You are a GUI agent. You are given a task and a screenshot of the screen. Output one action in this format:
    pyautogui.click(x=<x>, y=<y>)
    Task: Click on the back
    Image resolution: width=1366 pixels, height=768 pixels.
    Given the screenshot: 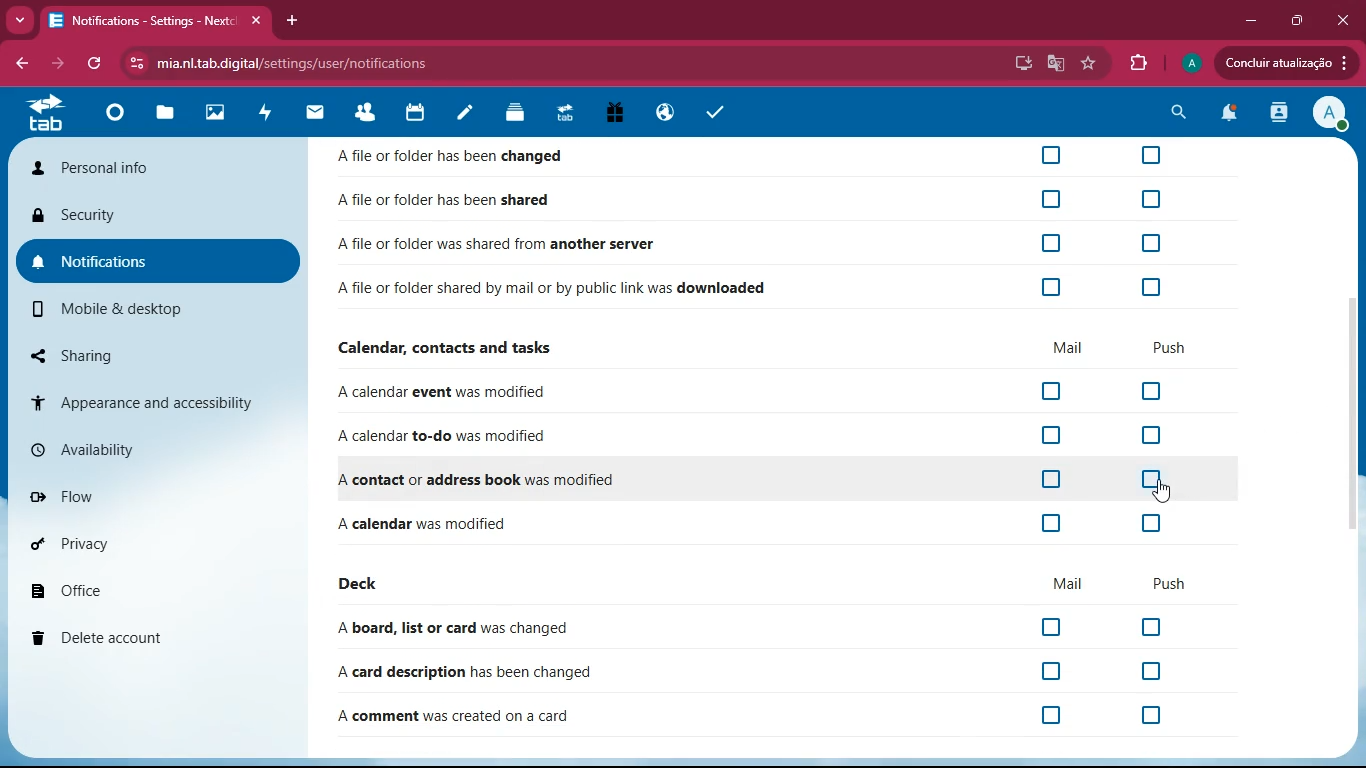 What is the action you would take?
    pyautogui.click(x=18, y=61)
    